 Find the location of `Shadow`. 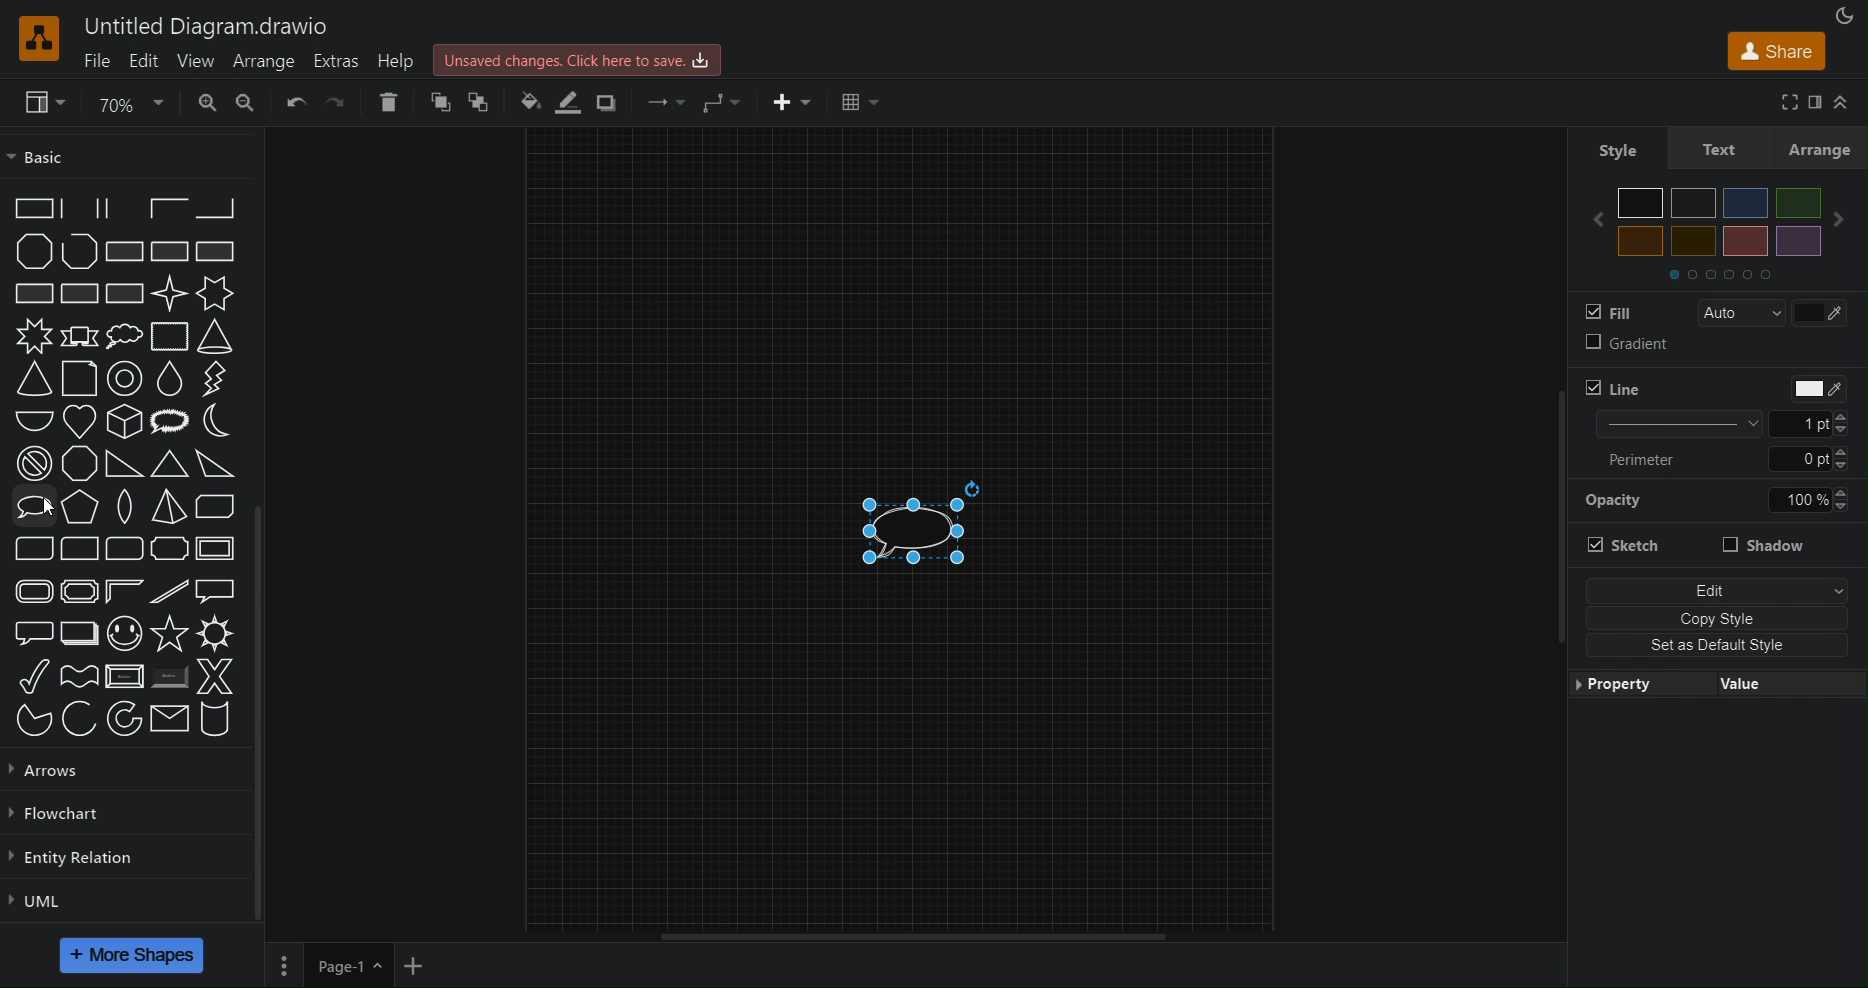

Shadow is located at coordinates (1767, 543).